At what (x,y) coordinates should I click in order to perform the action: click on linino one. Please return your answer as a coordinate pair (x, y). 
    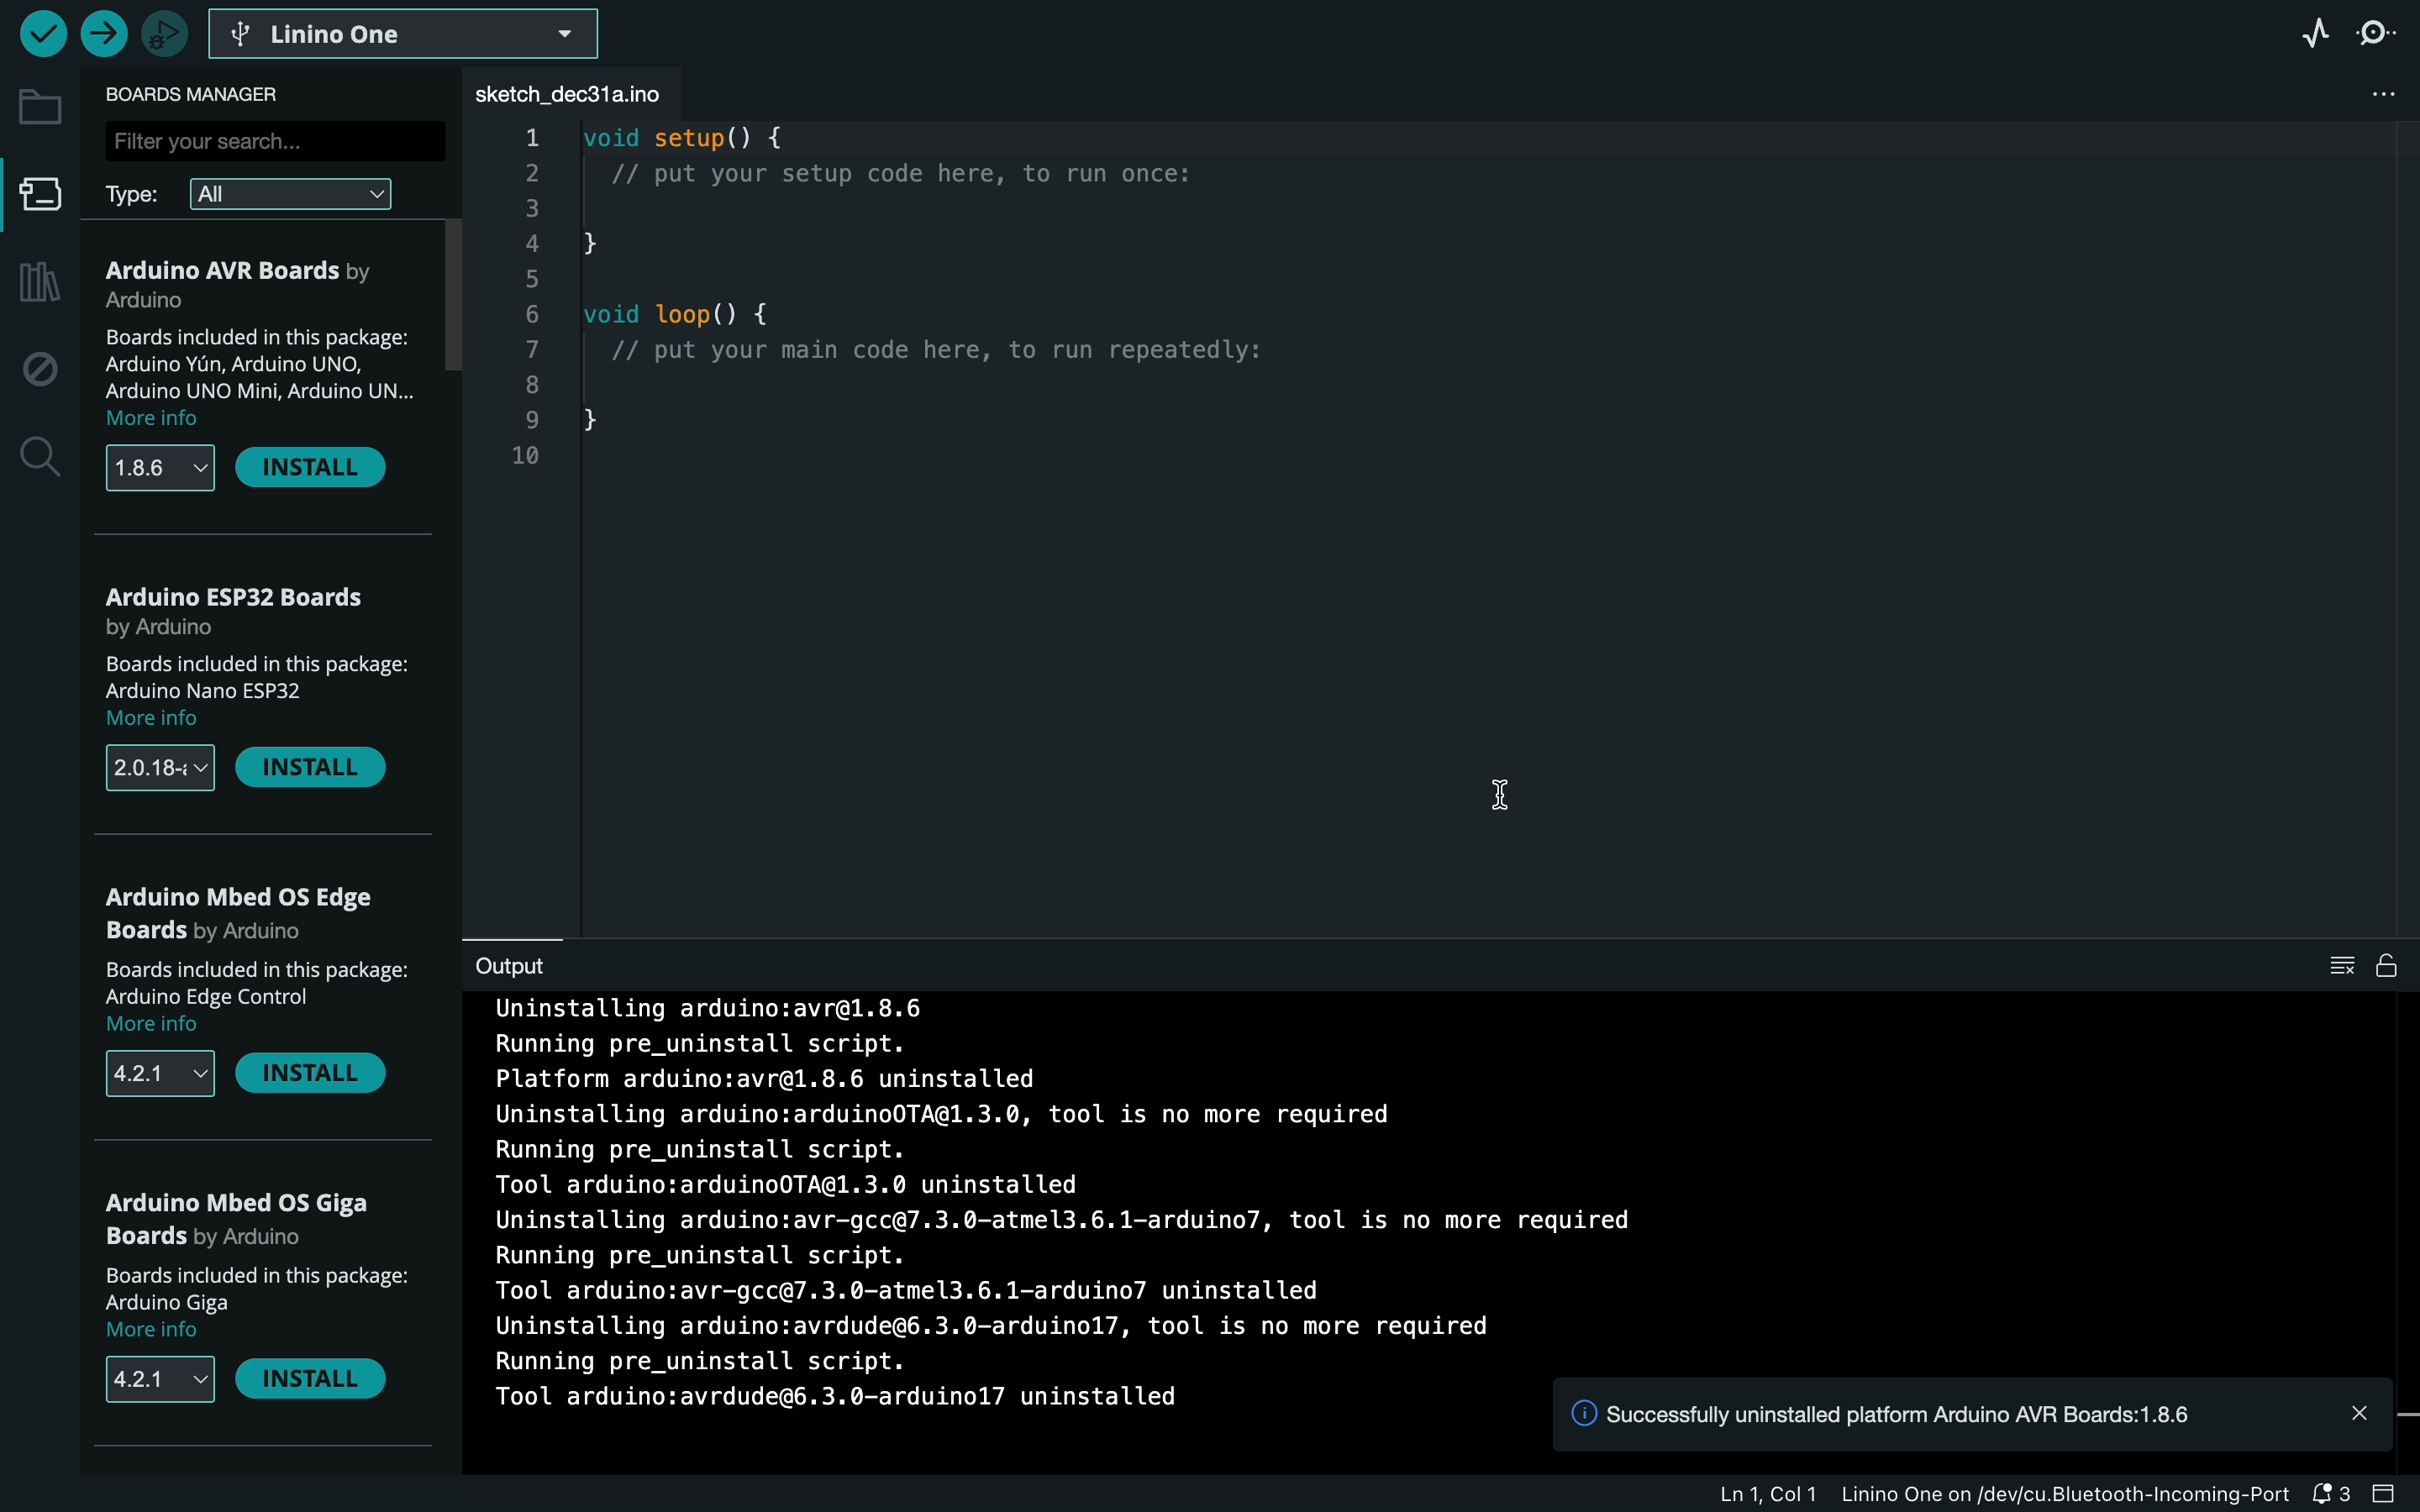
    Looking at the image, I should click on (416, 32).